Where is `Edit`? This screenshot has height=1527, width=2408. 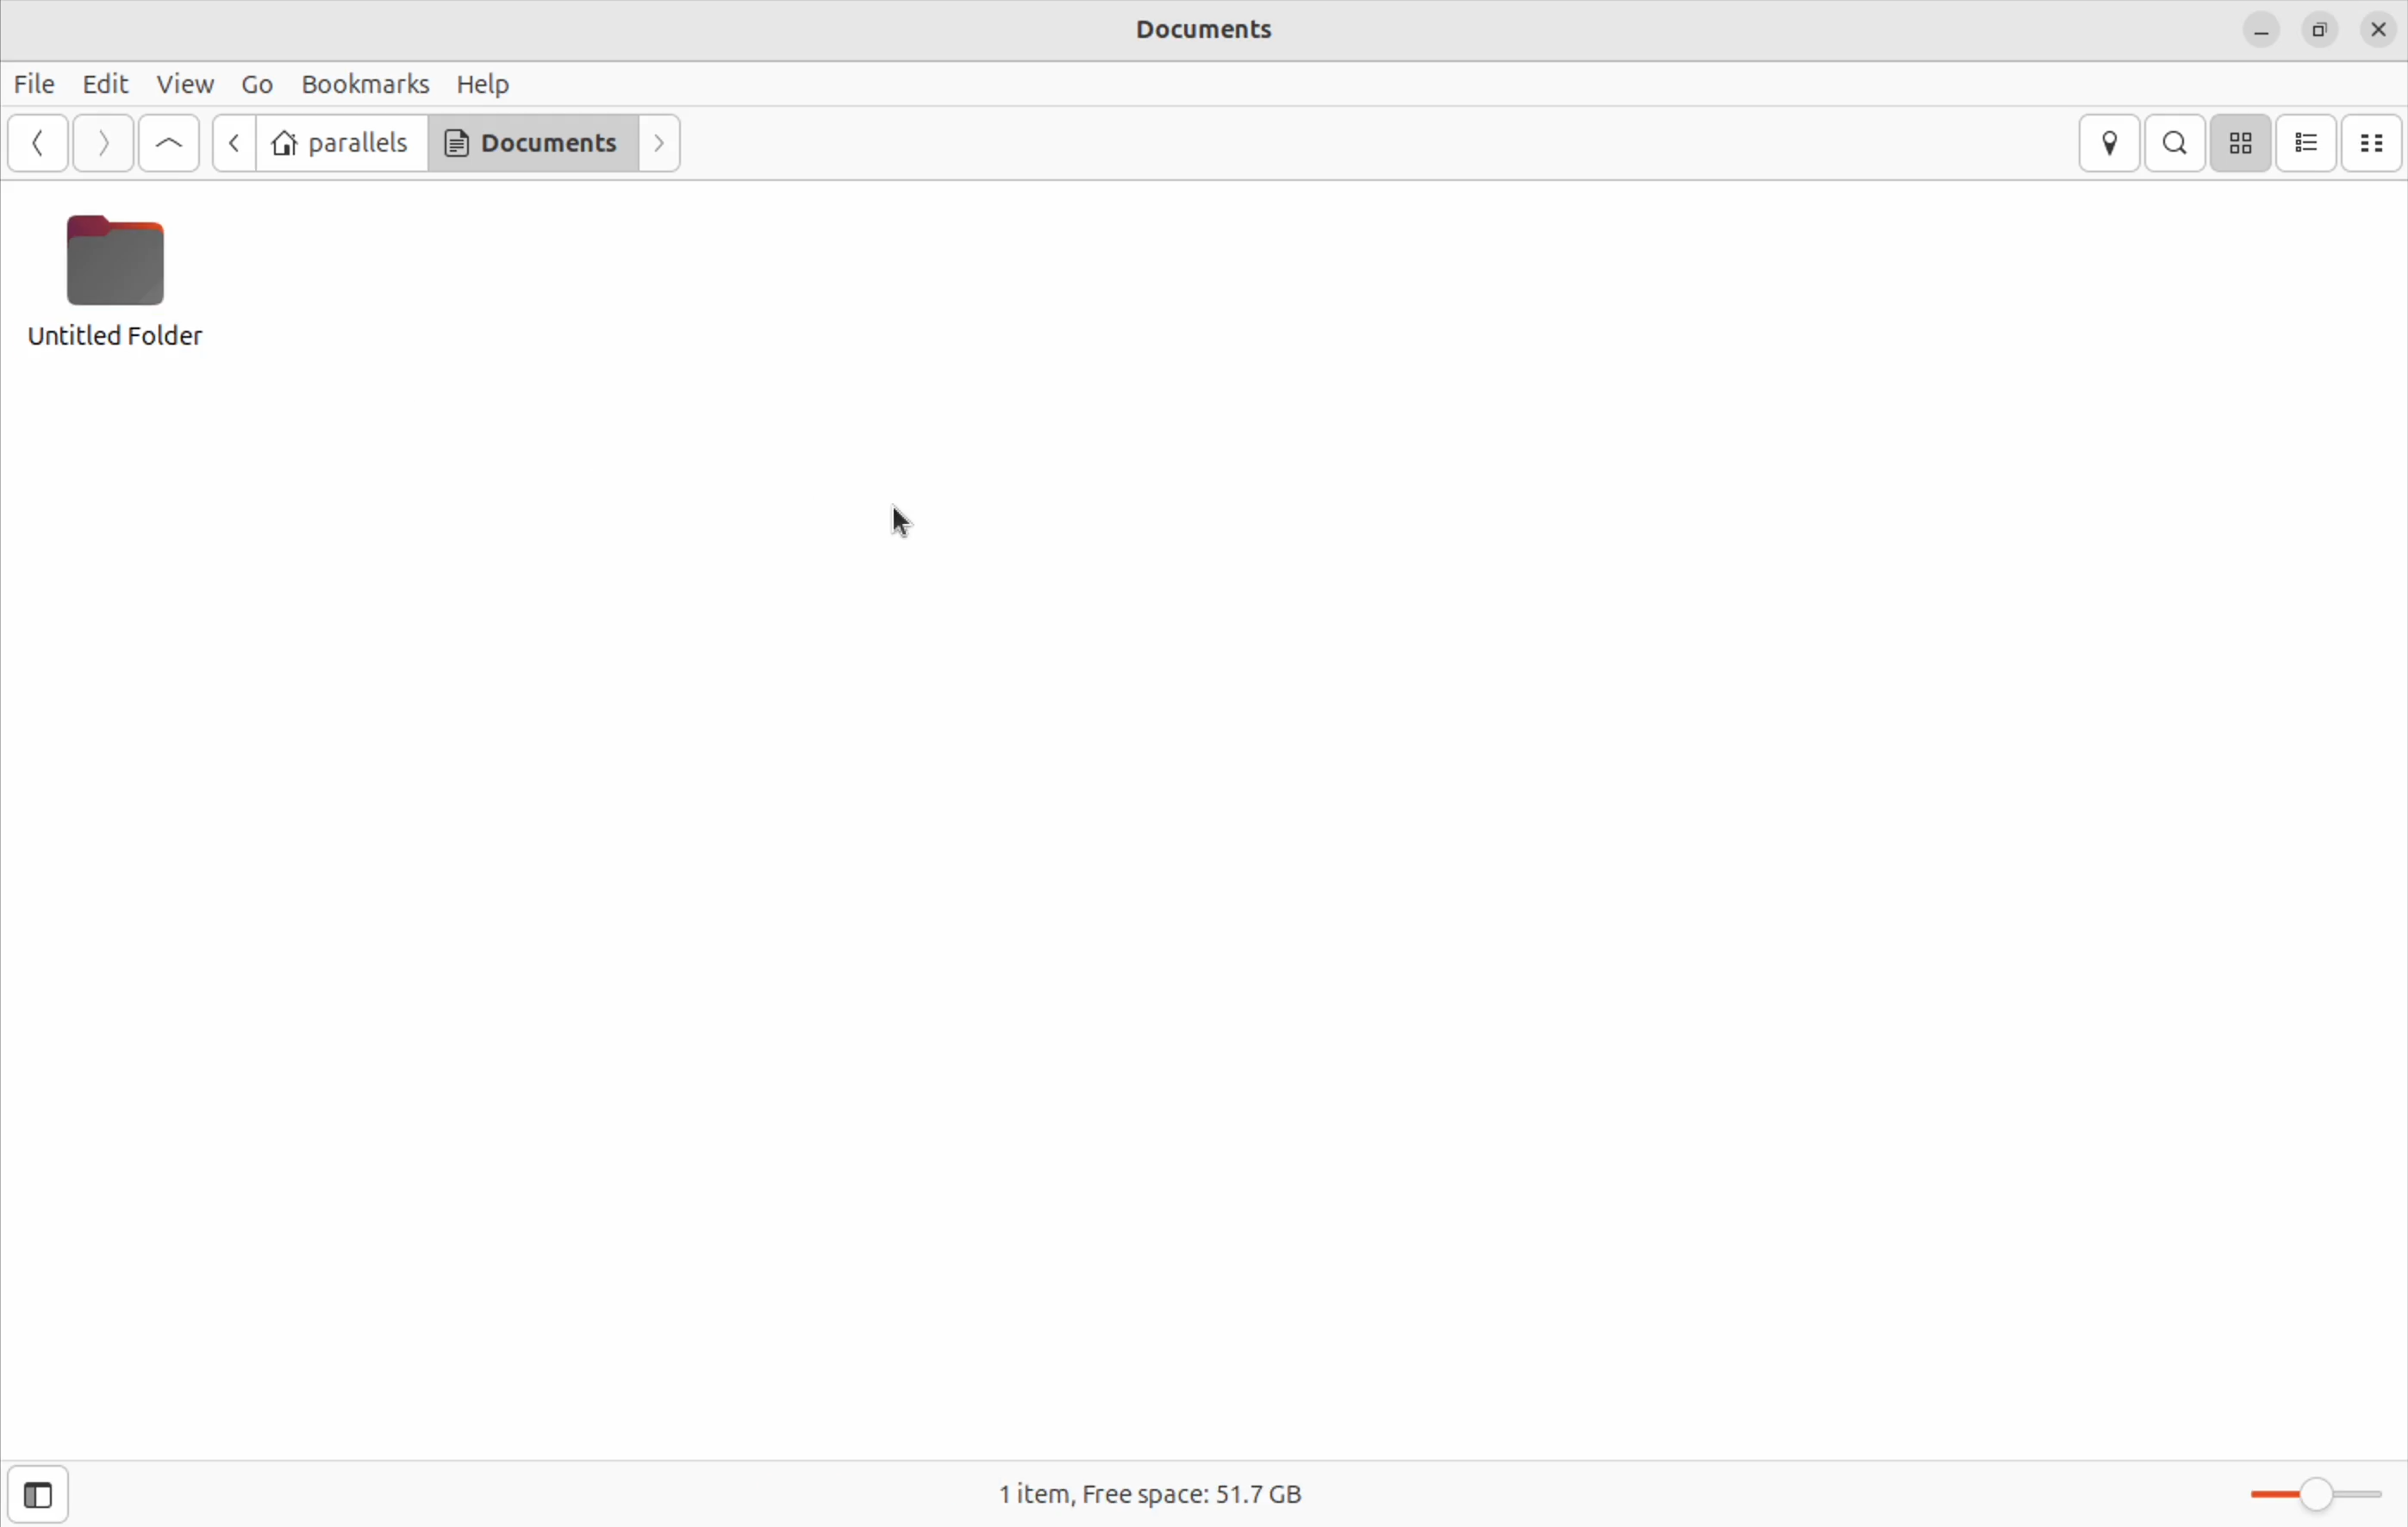 Edit is located at coordinates (106, 82).